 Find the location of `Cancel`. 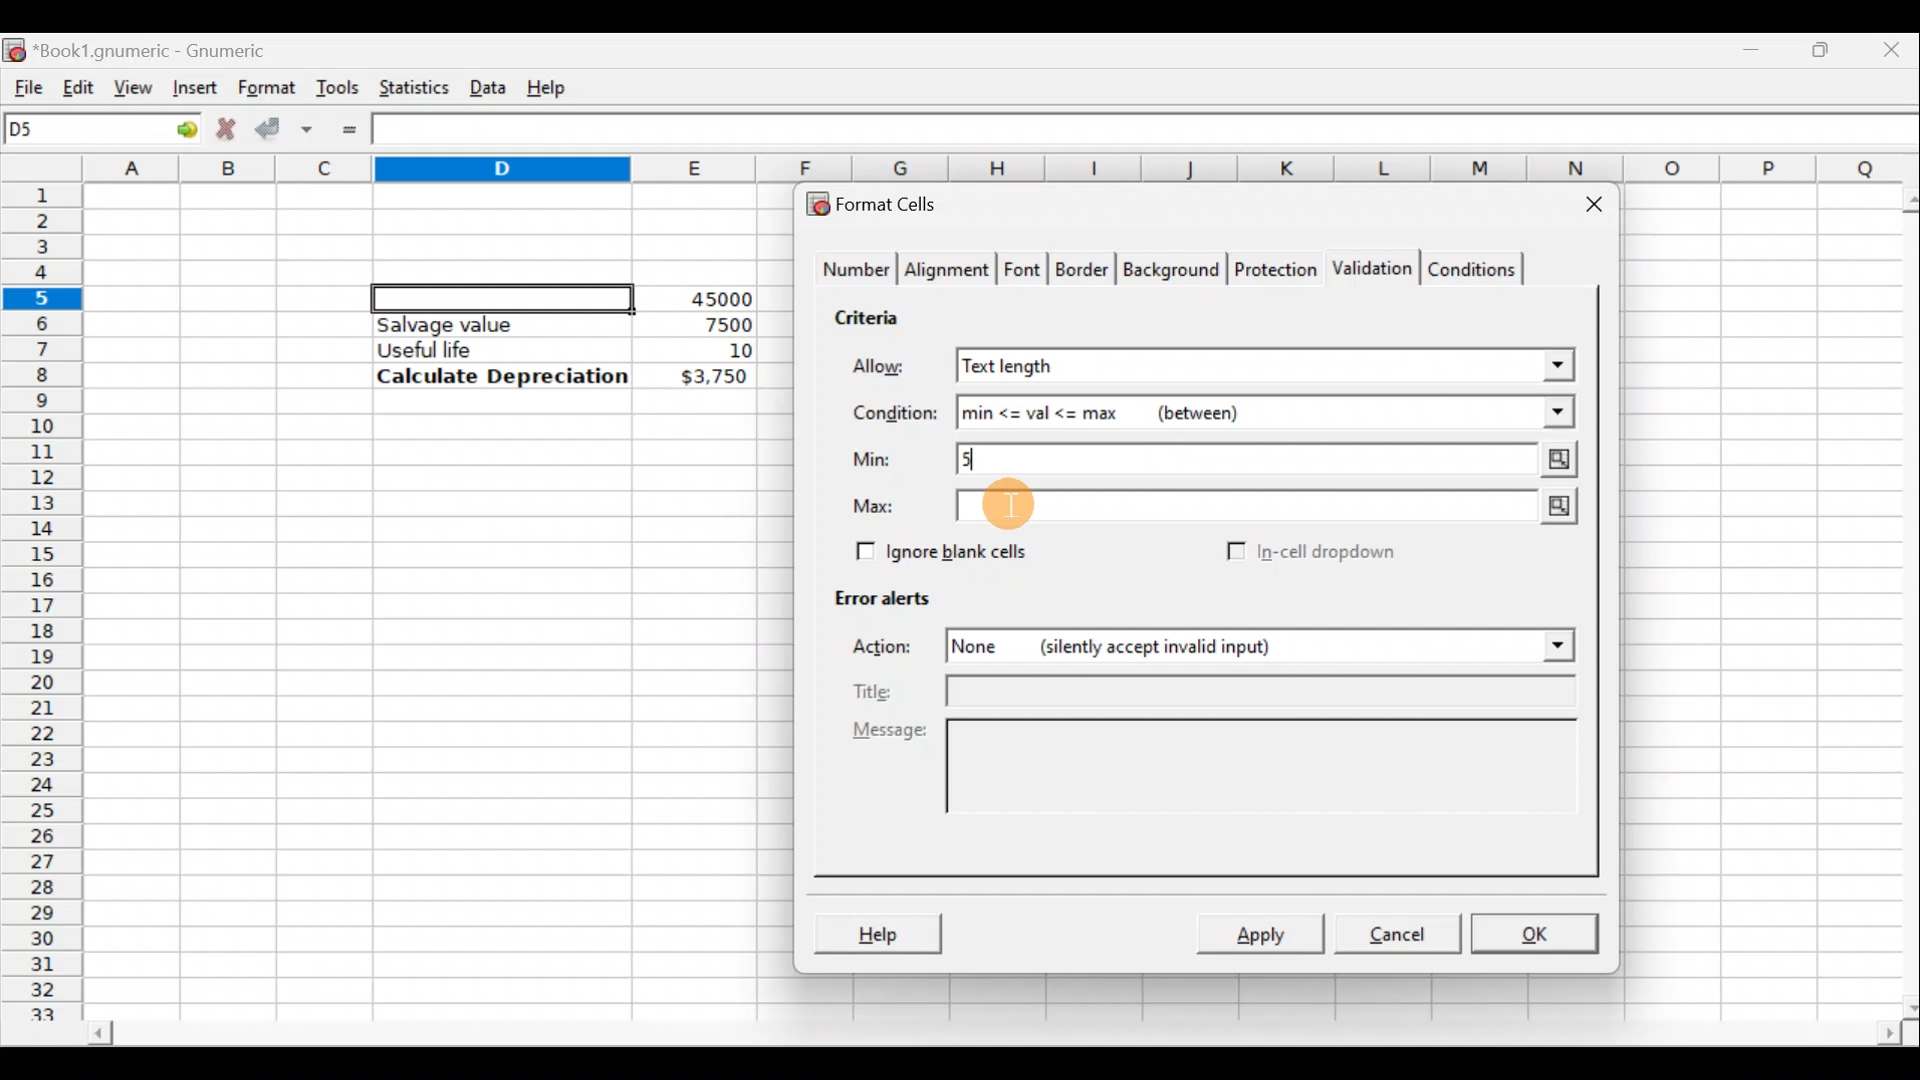

Cancel is located at coordinates (1394, 932).